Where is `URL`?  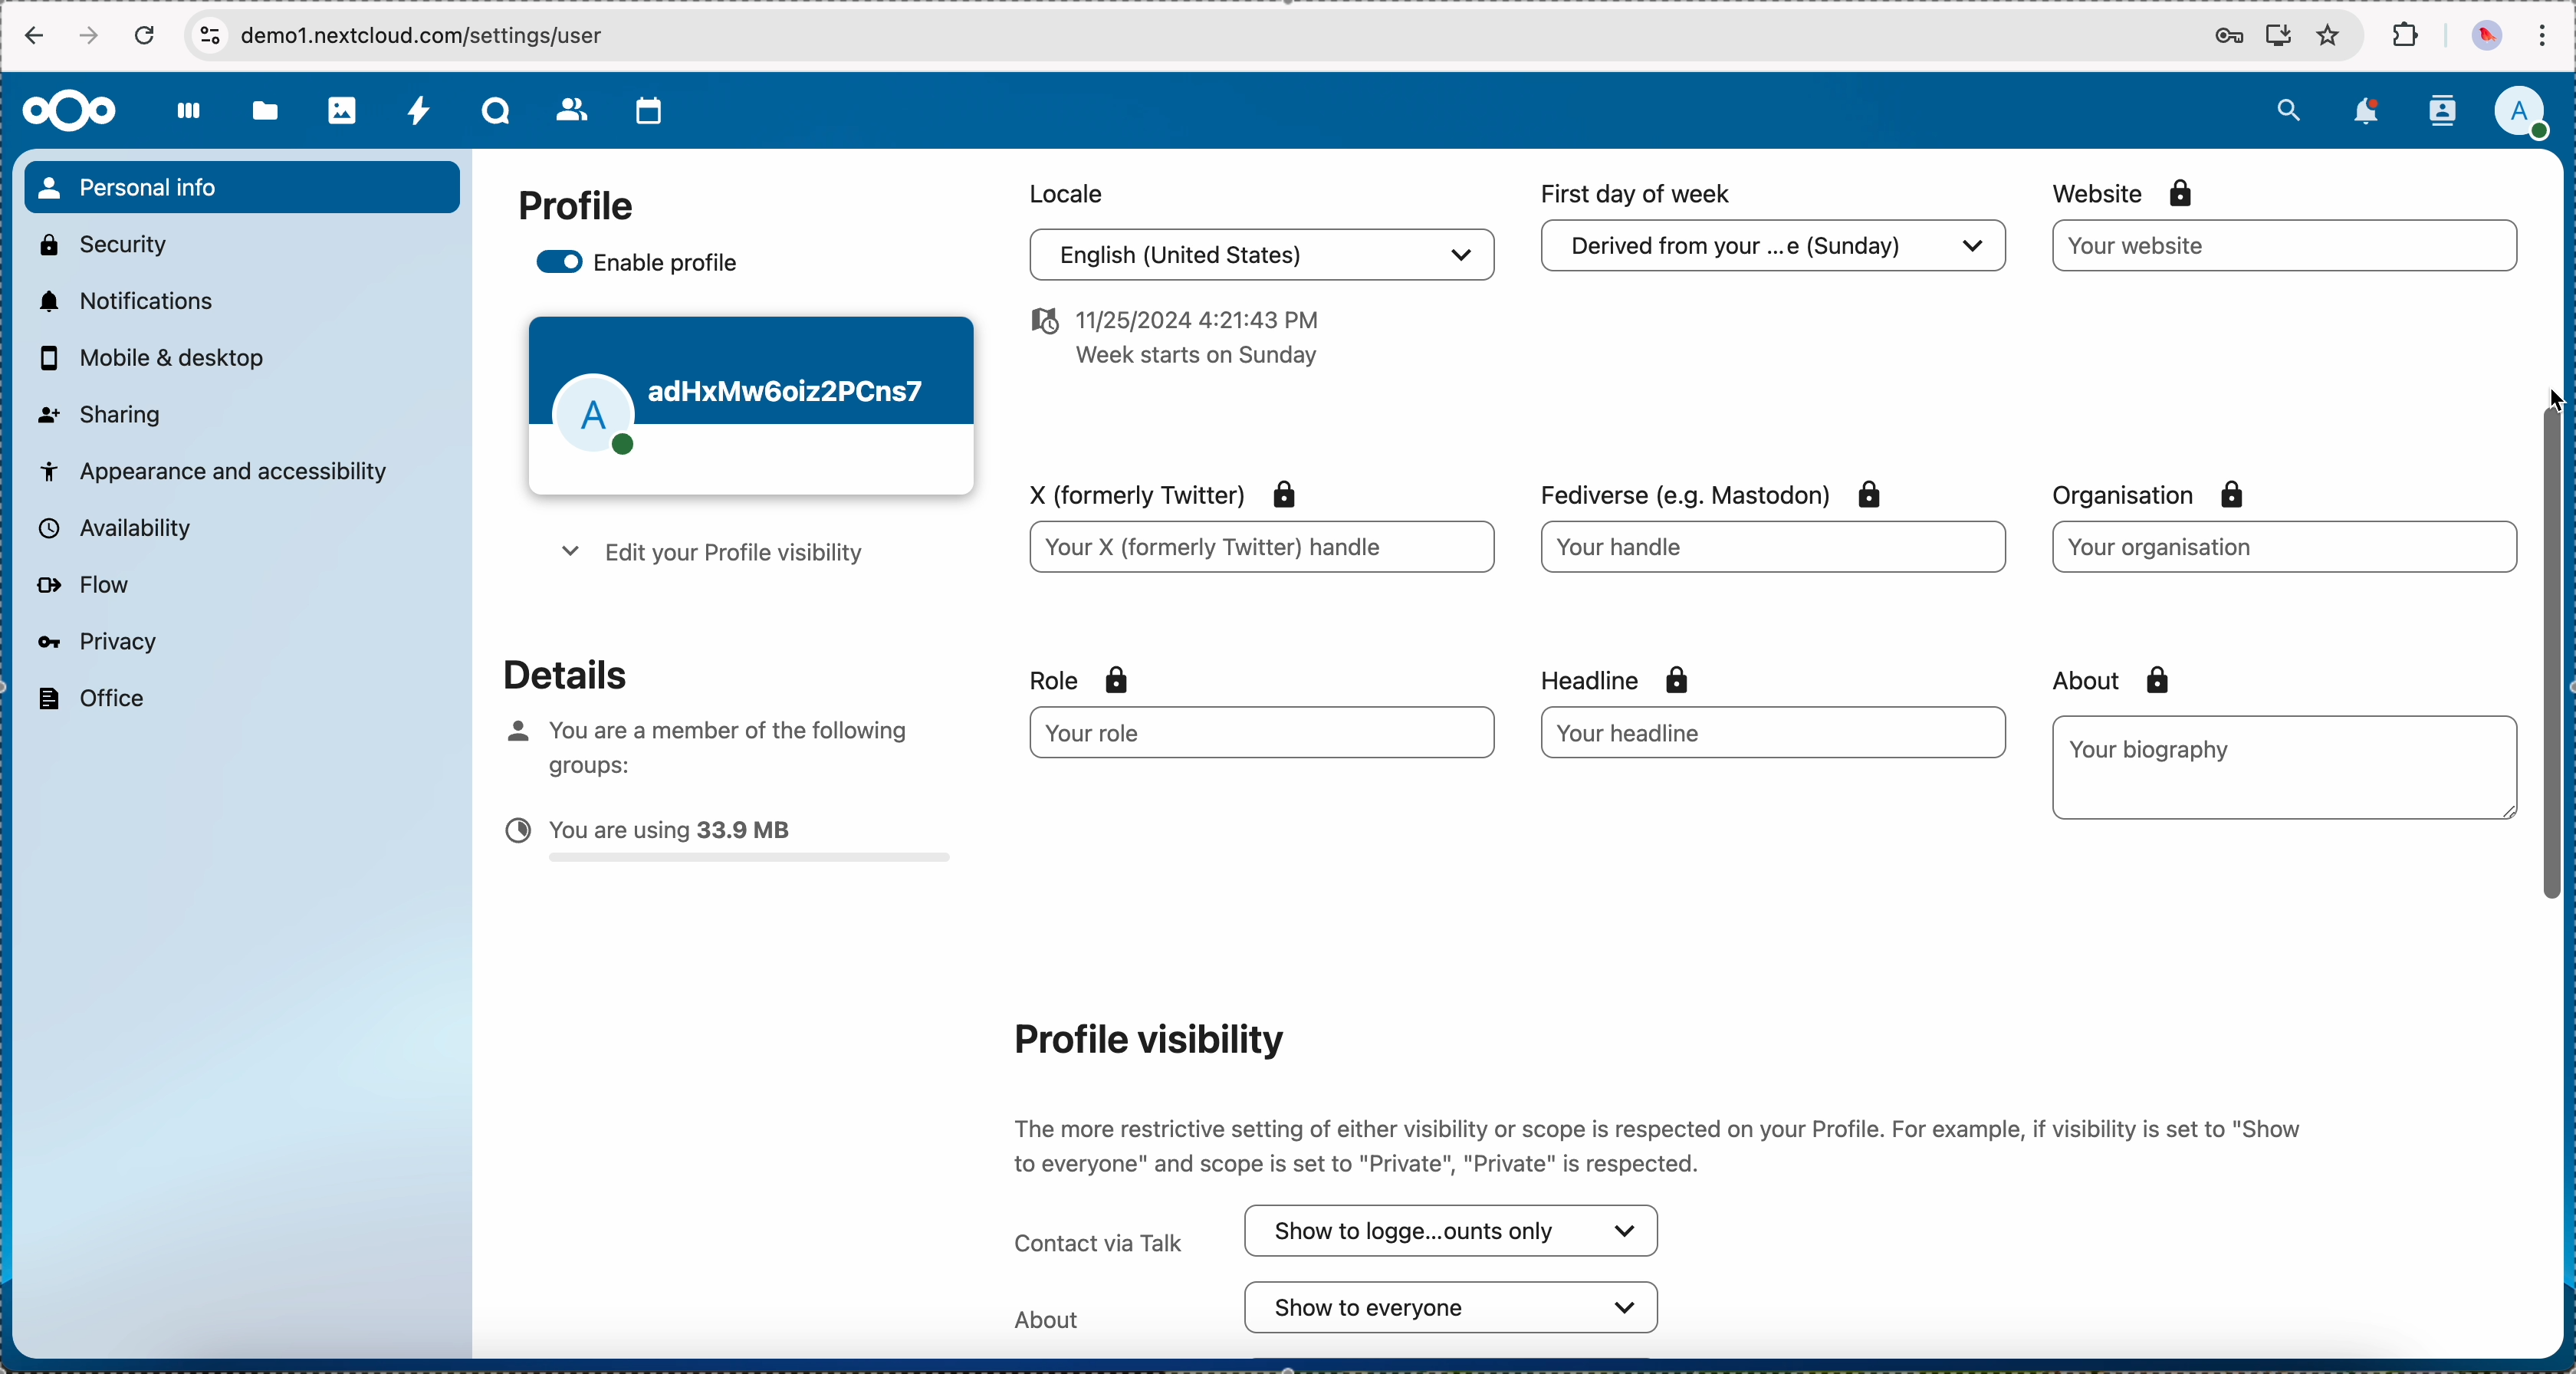 URL is located at coordinates (446, 35).